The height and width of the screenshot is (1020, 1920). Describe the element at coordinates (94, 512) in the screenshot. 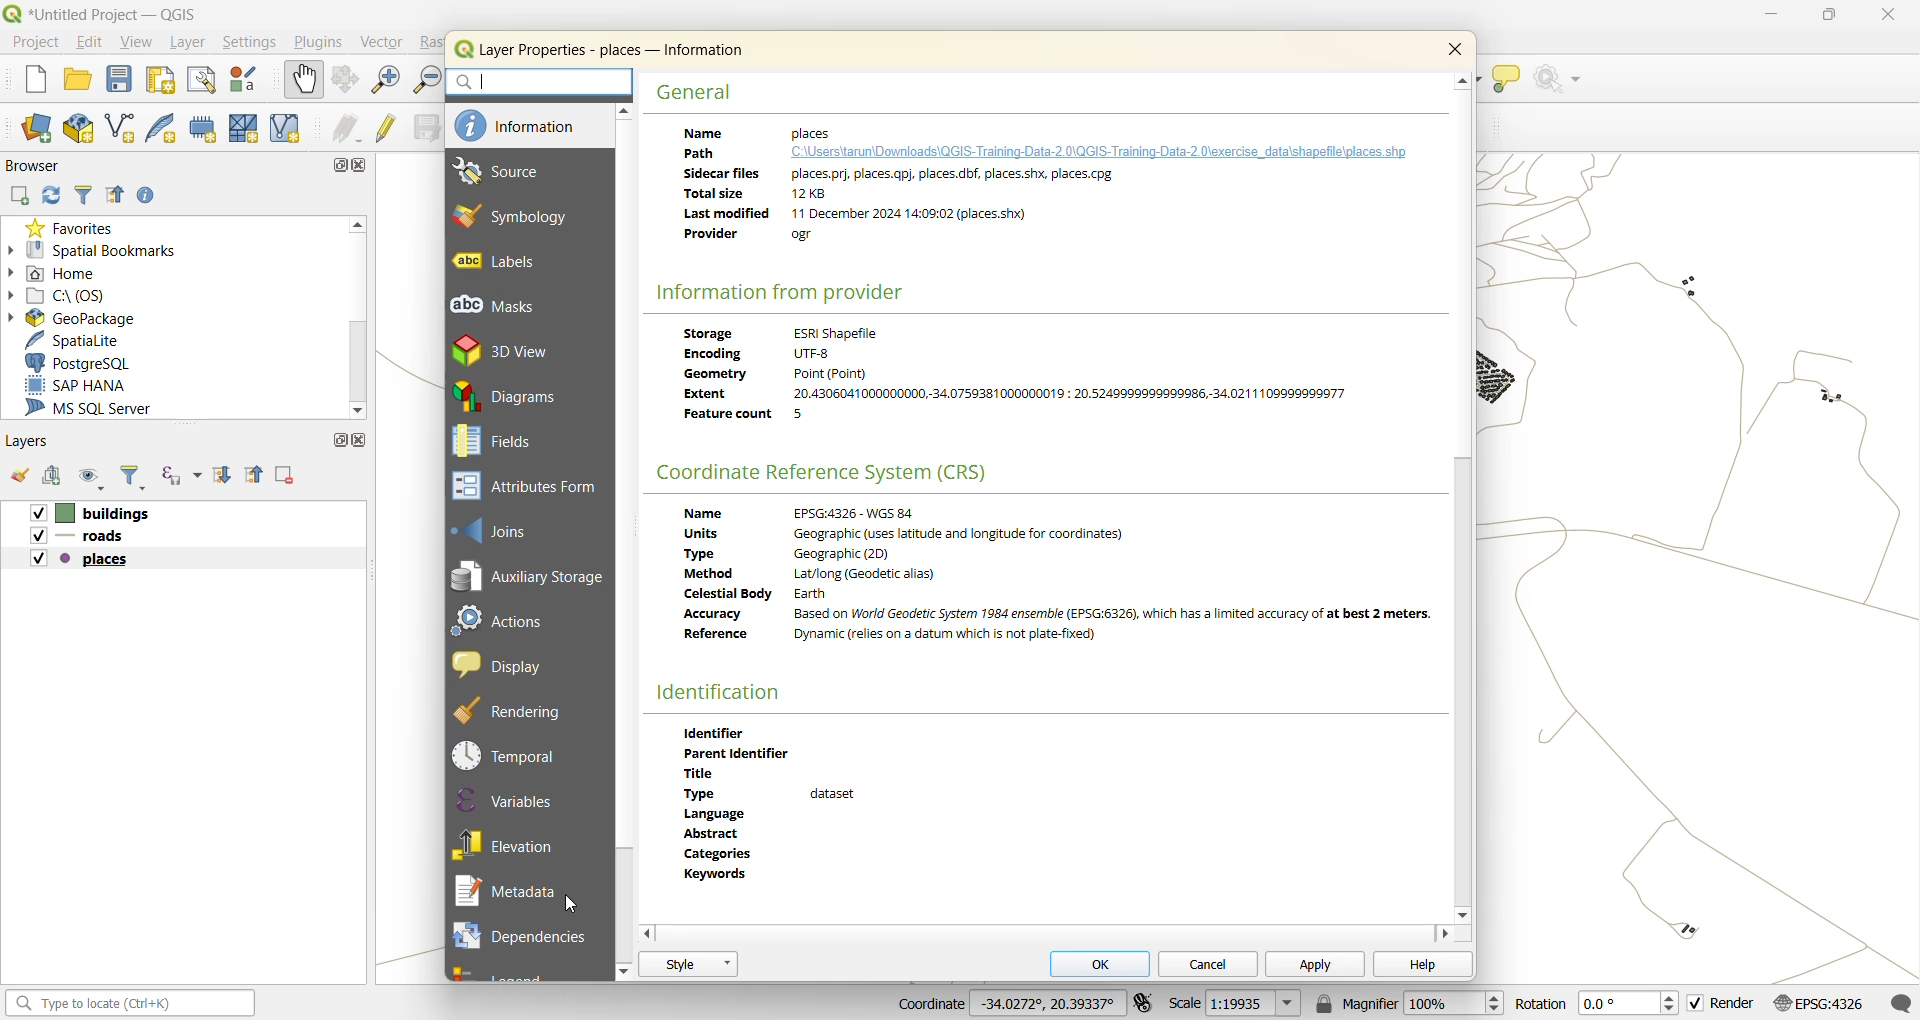

I see `layers` at that location.